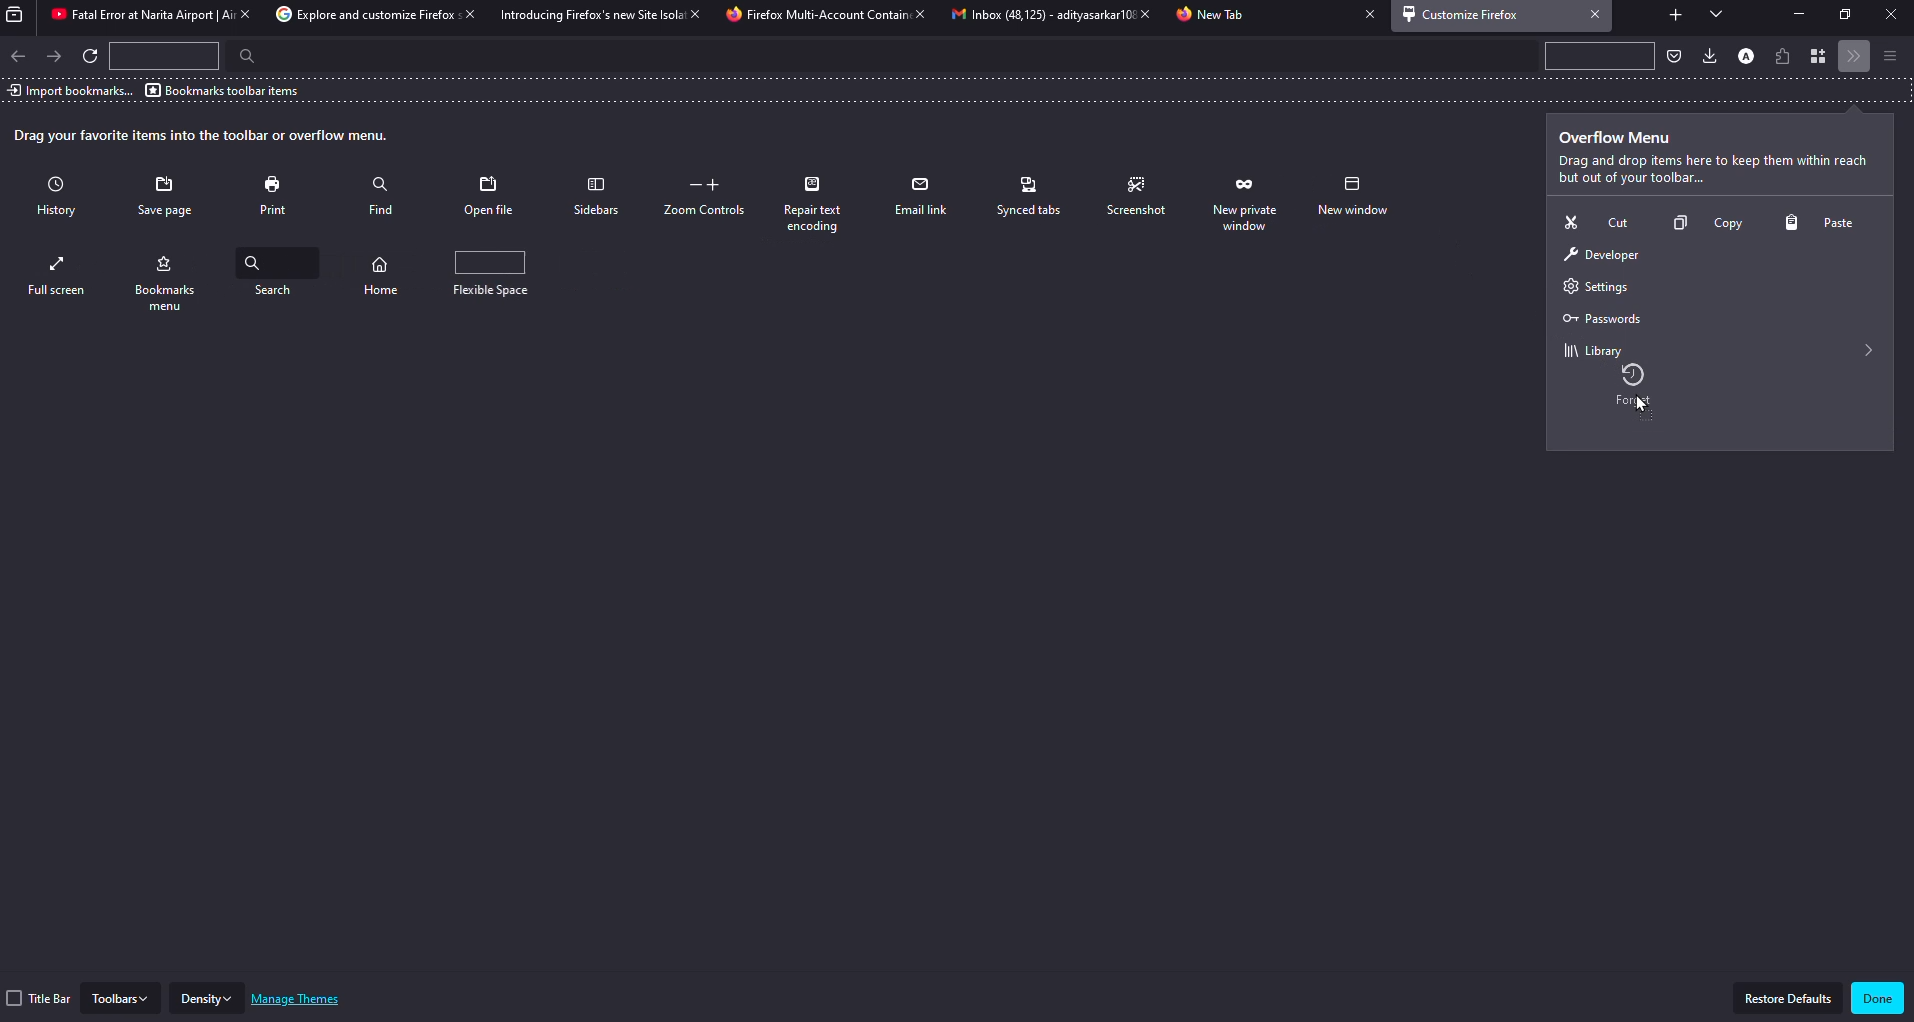  Describe the element at coordinates (1246, 203) in the screenshot. I see `forget` at that location.